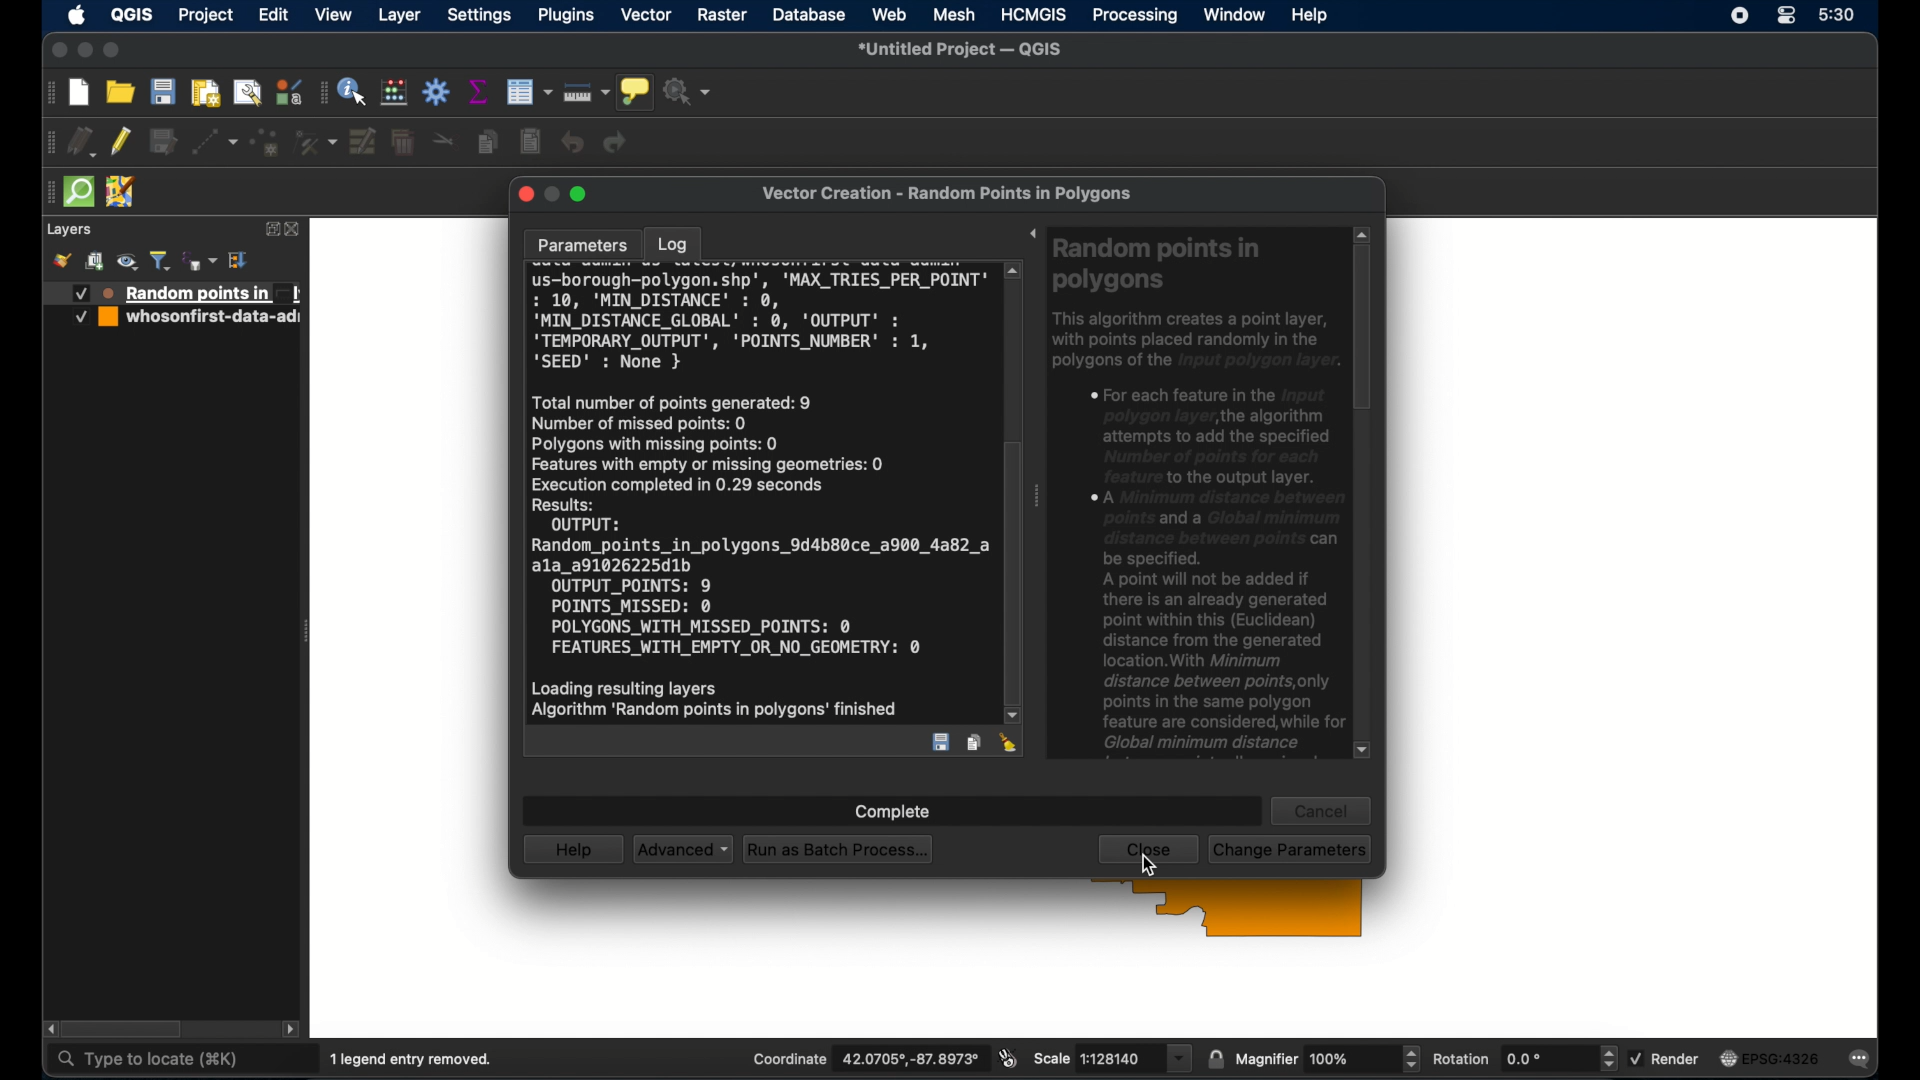 Image resolution: width=1920 pixels, height=1080 pixels. What do you see at coordinates (270, 229) in the screenshot?
I see `expand` at bounding box center [270, 229].